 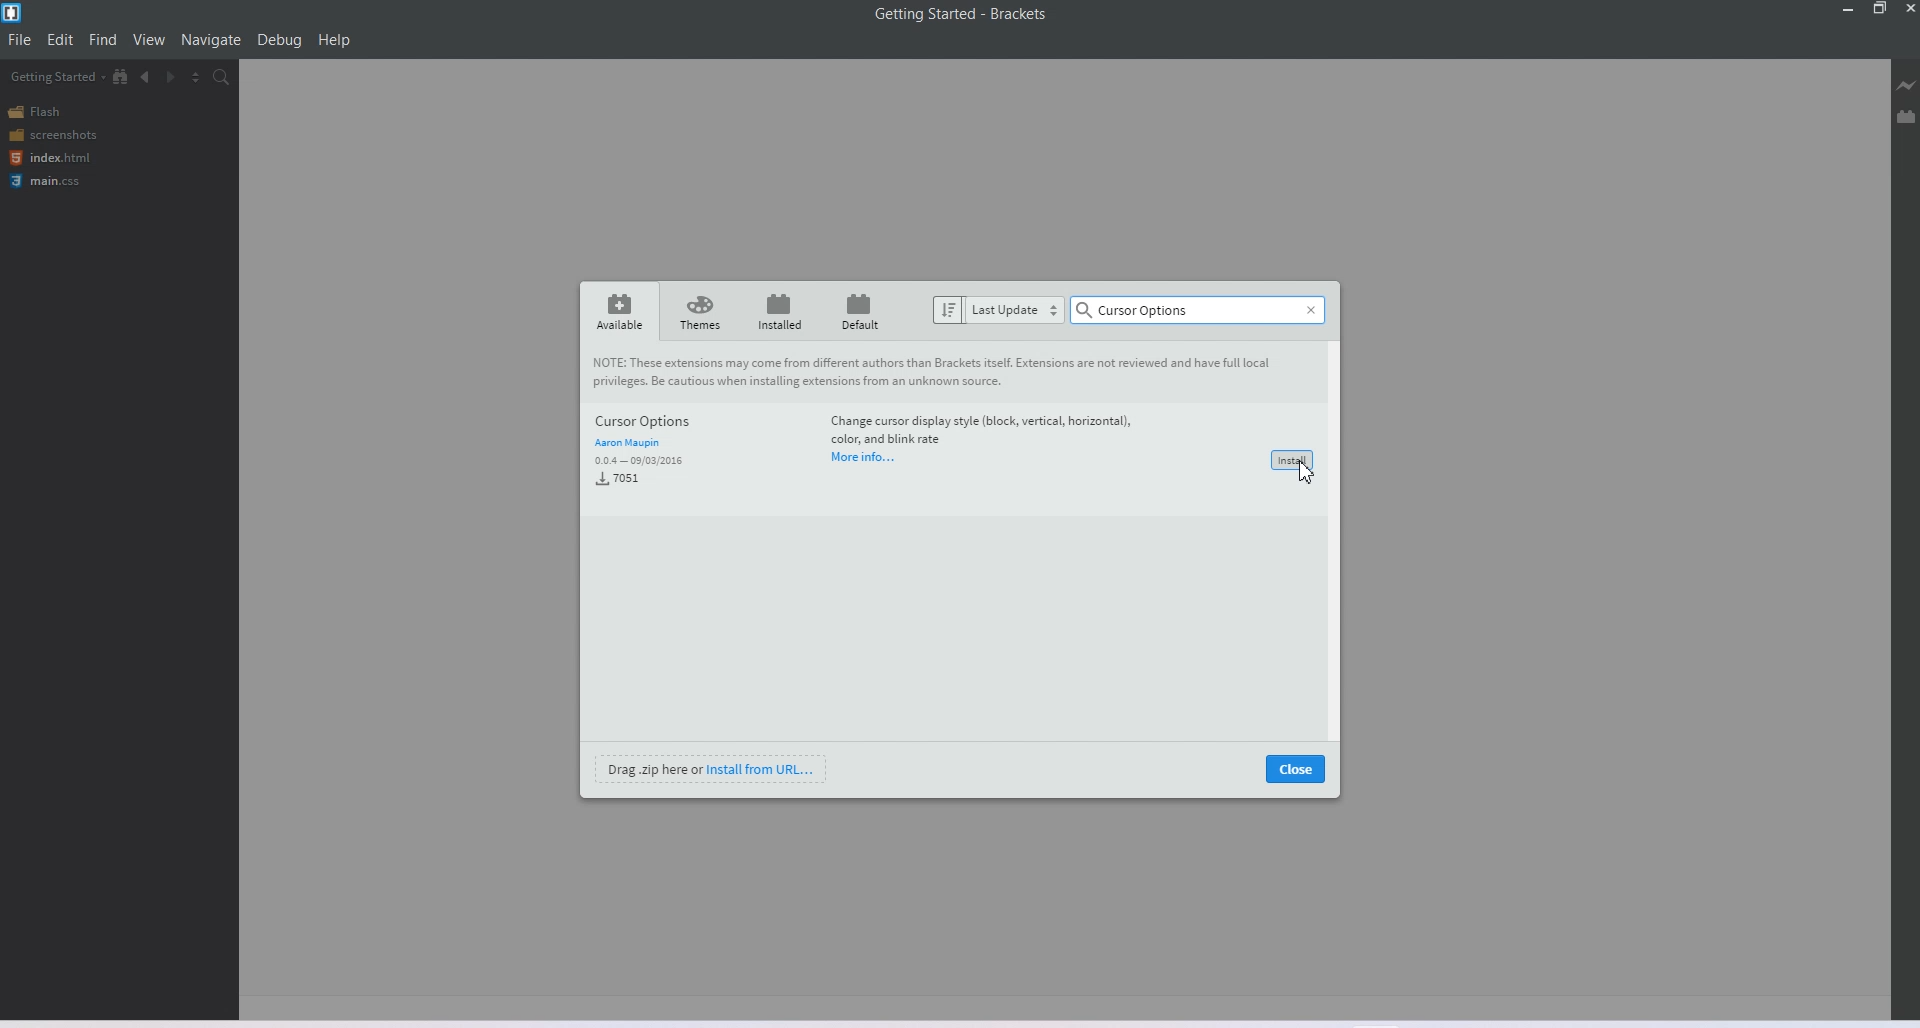 What do you see at coordinates (1198, 310) in the screenshot?
I see `cursor options` at bounding box center [1198, 310].